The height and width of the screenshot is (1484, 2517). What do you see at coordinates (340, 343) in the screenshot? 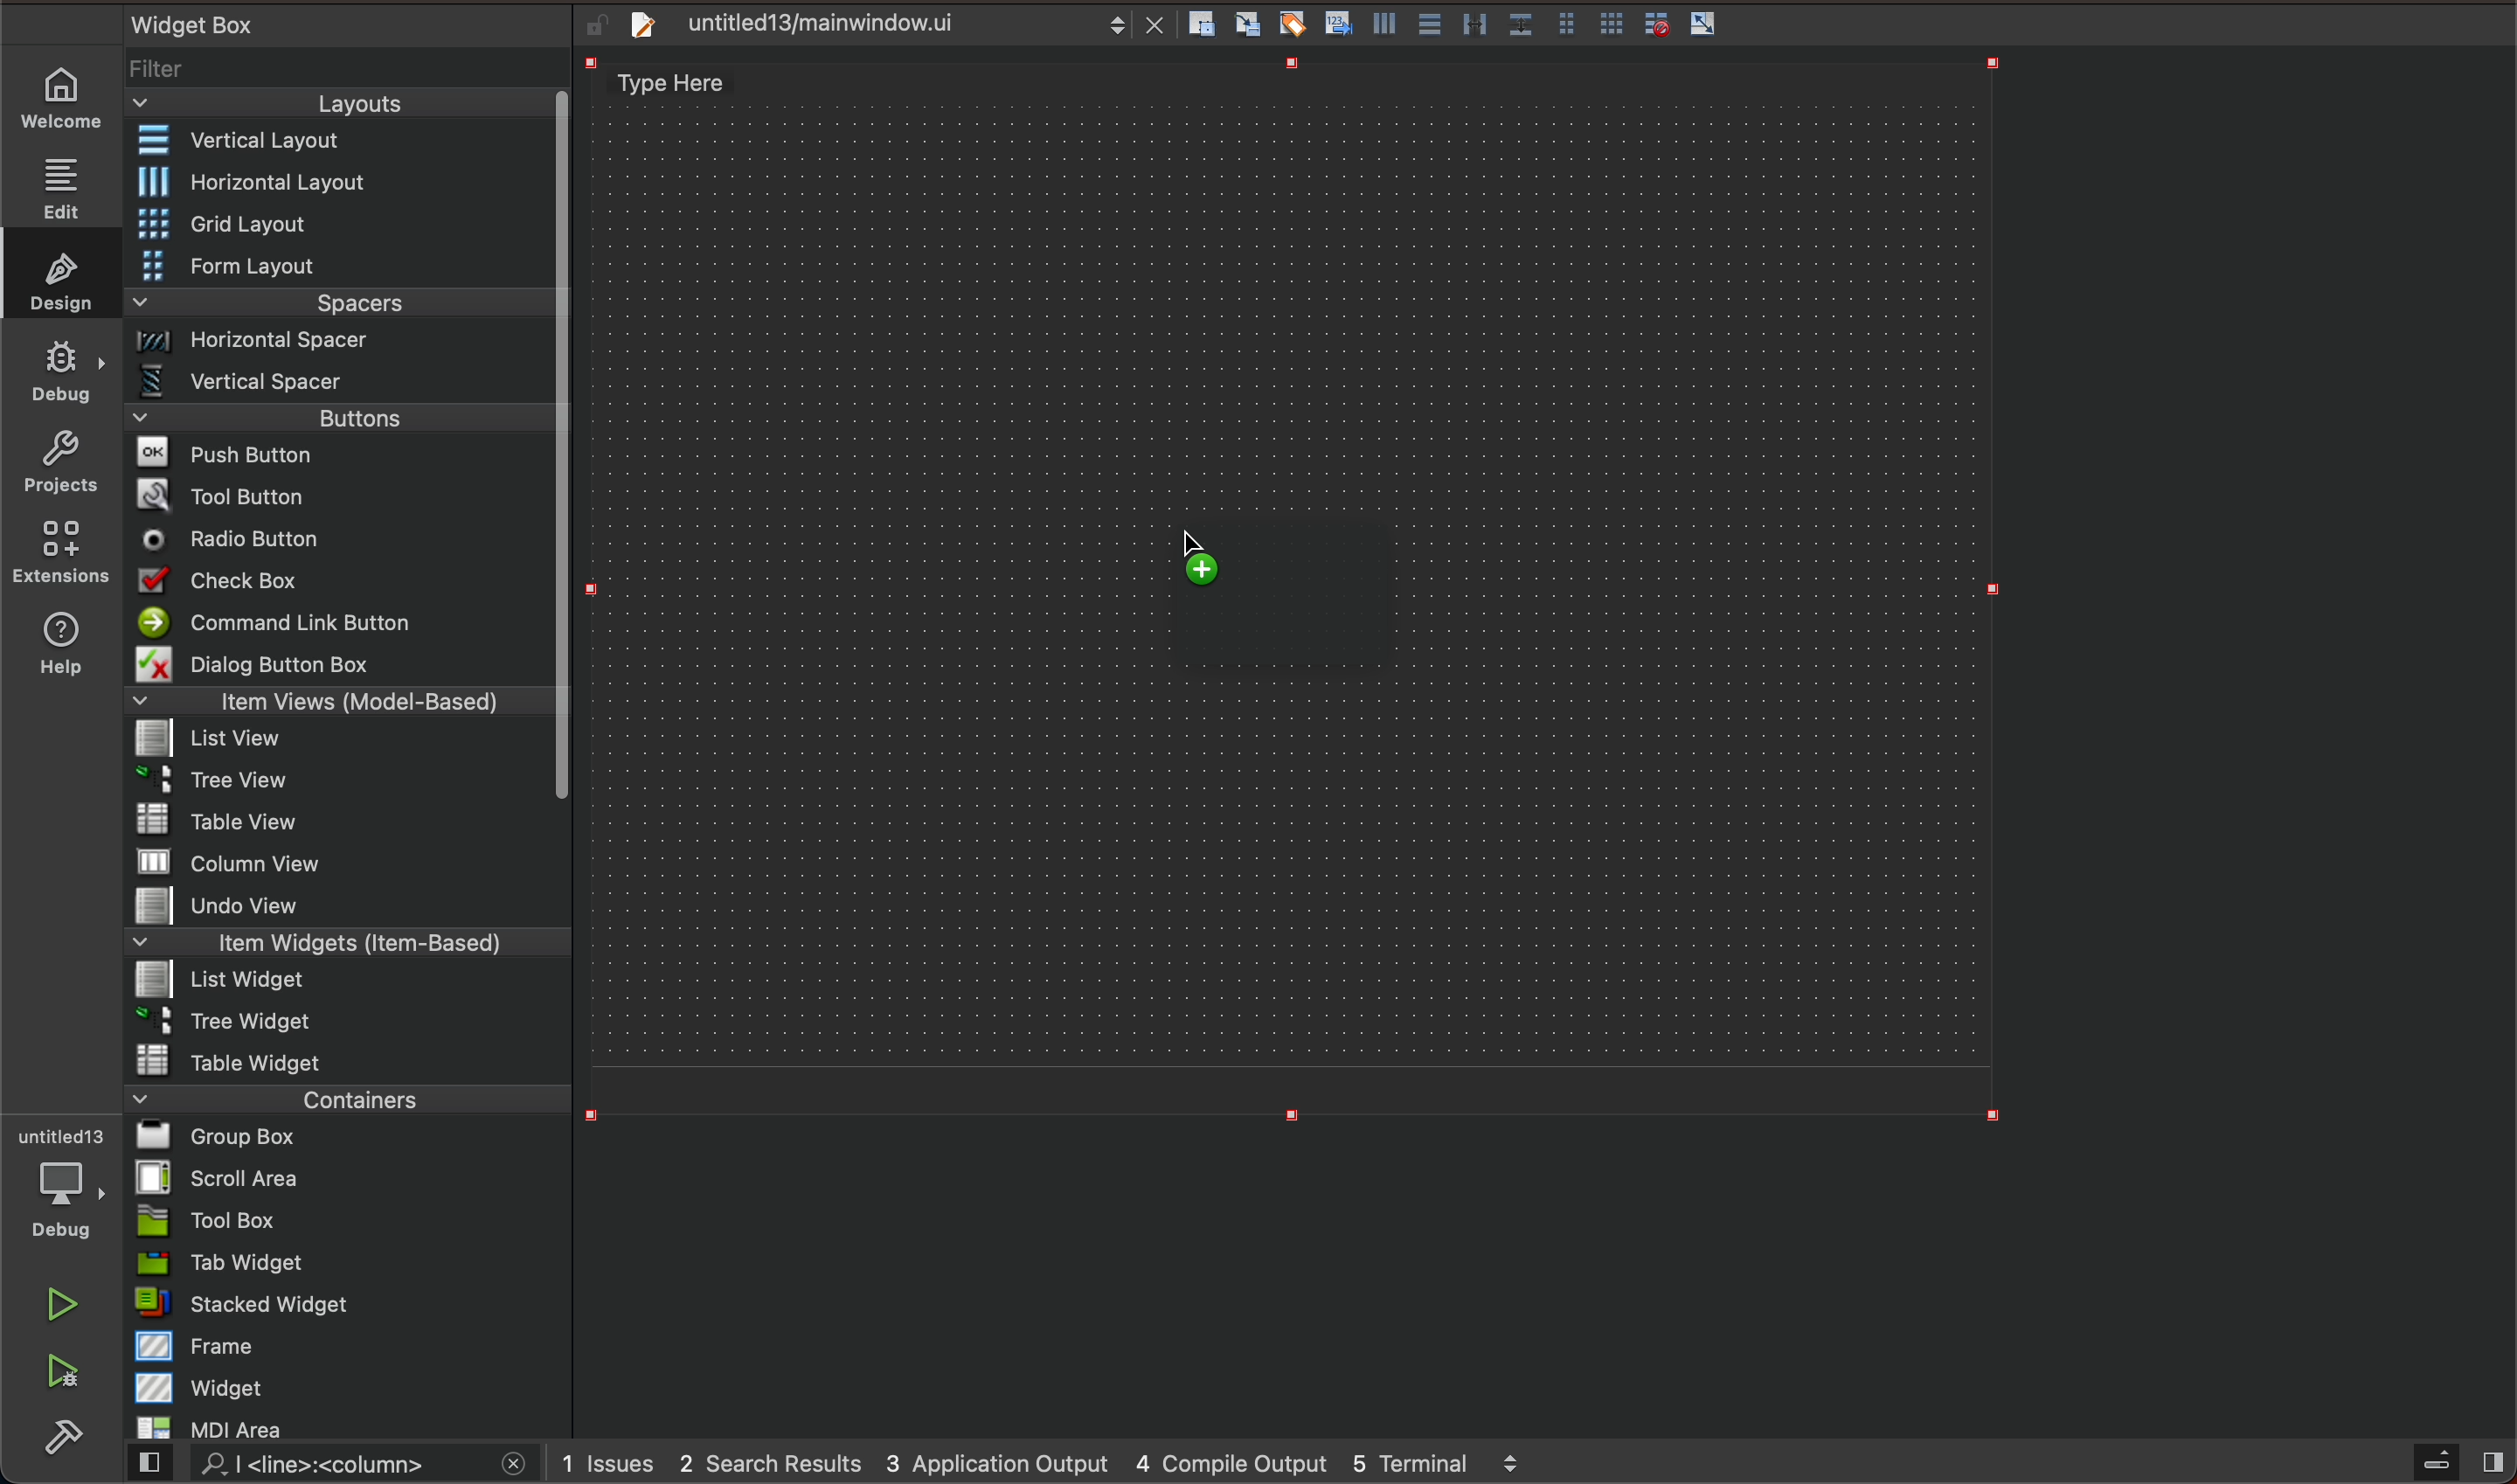
I see `Horizontal spacer` at bounding box center [340, 343].